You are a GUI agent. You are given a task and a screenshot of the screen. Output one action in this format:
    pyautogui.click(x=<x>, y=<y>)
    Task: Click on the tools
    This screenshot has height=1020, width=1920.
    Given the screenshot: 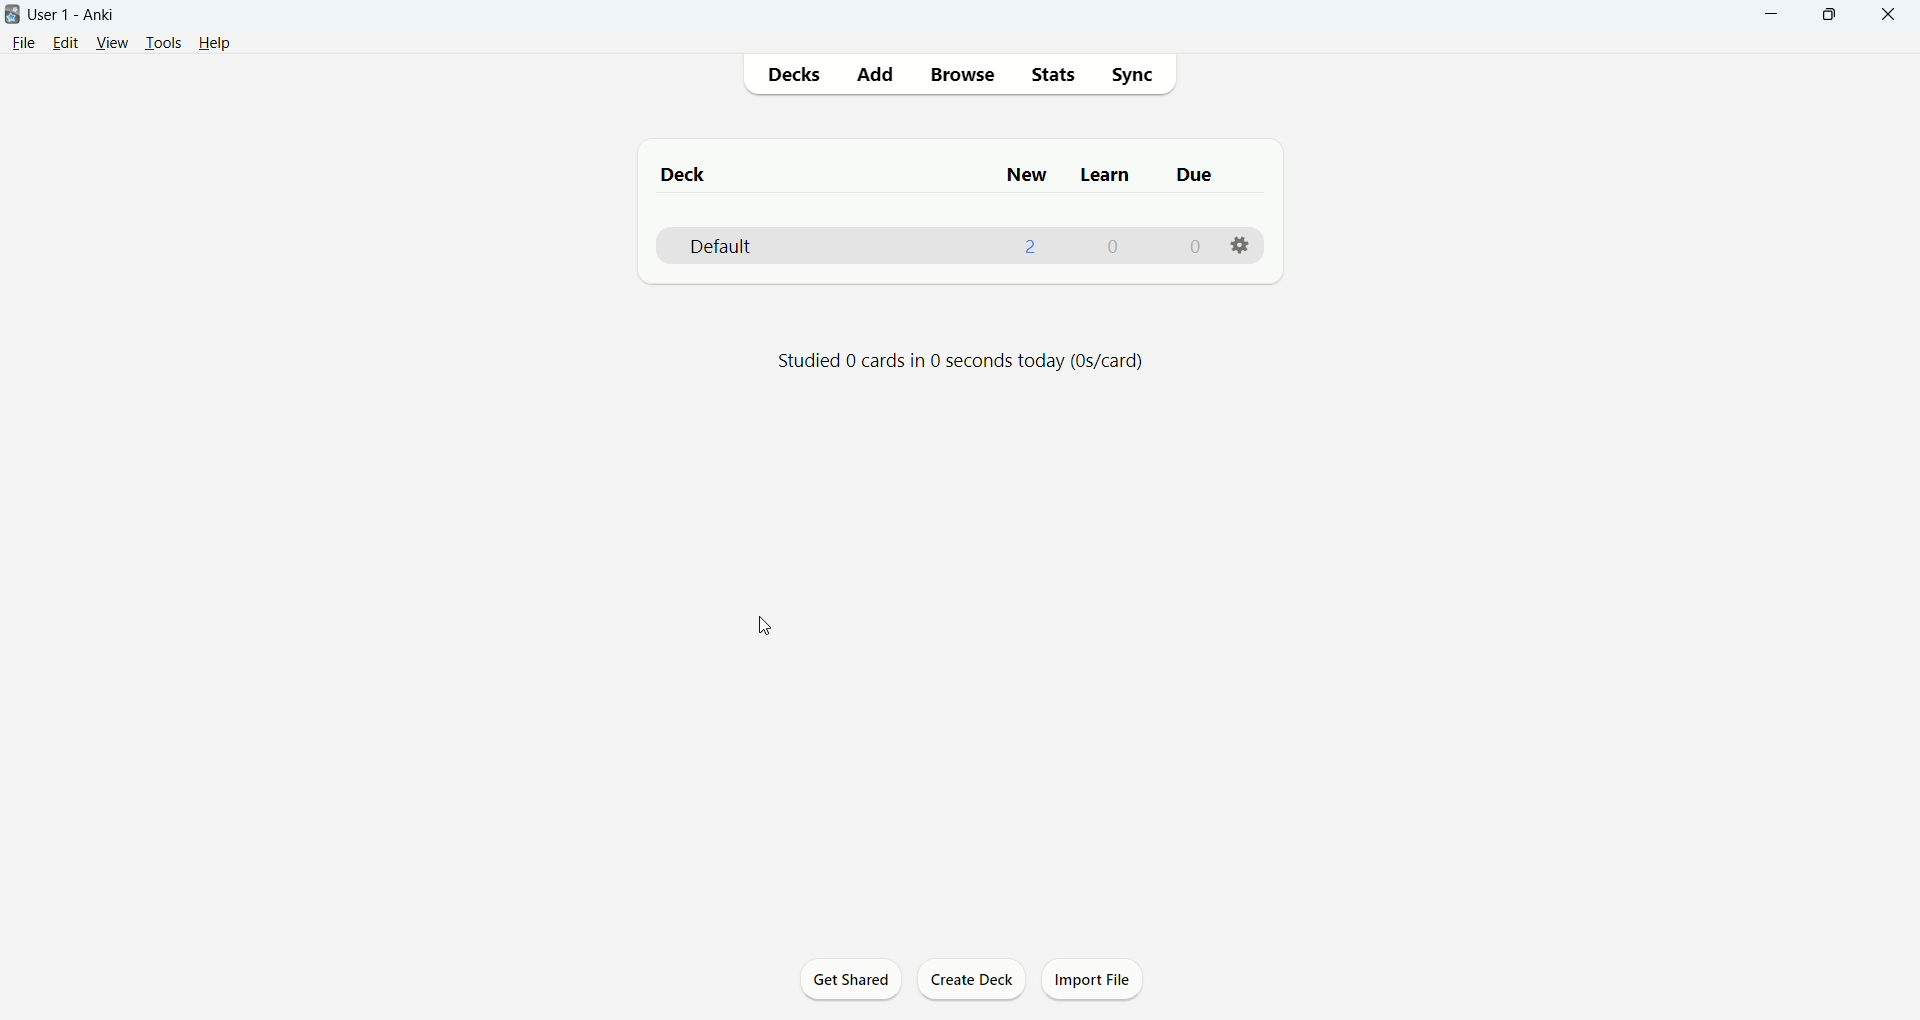 What is the action you would take?
    pyautogui.click(x=165, y=48)
    